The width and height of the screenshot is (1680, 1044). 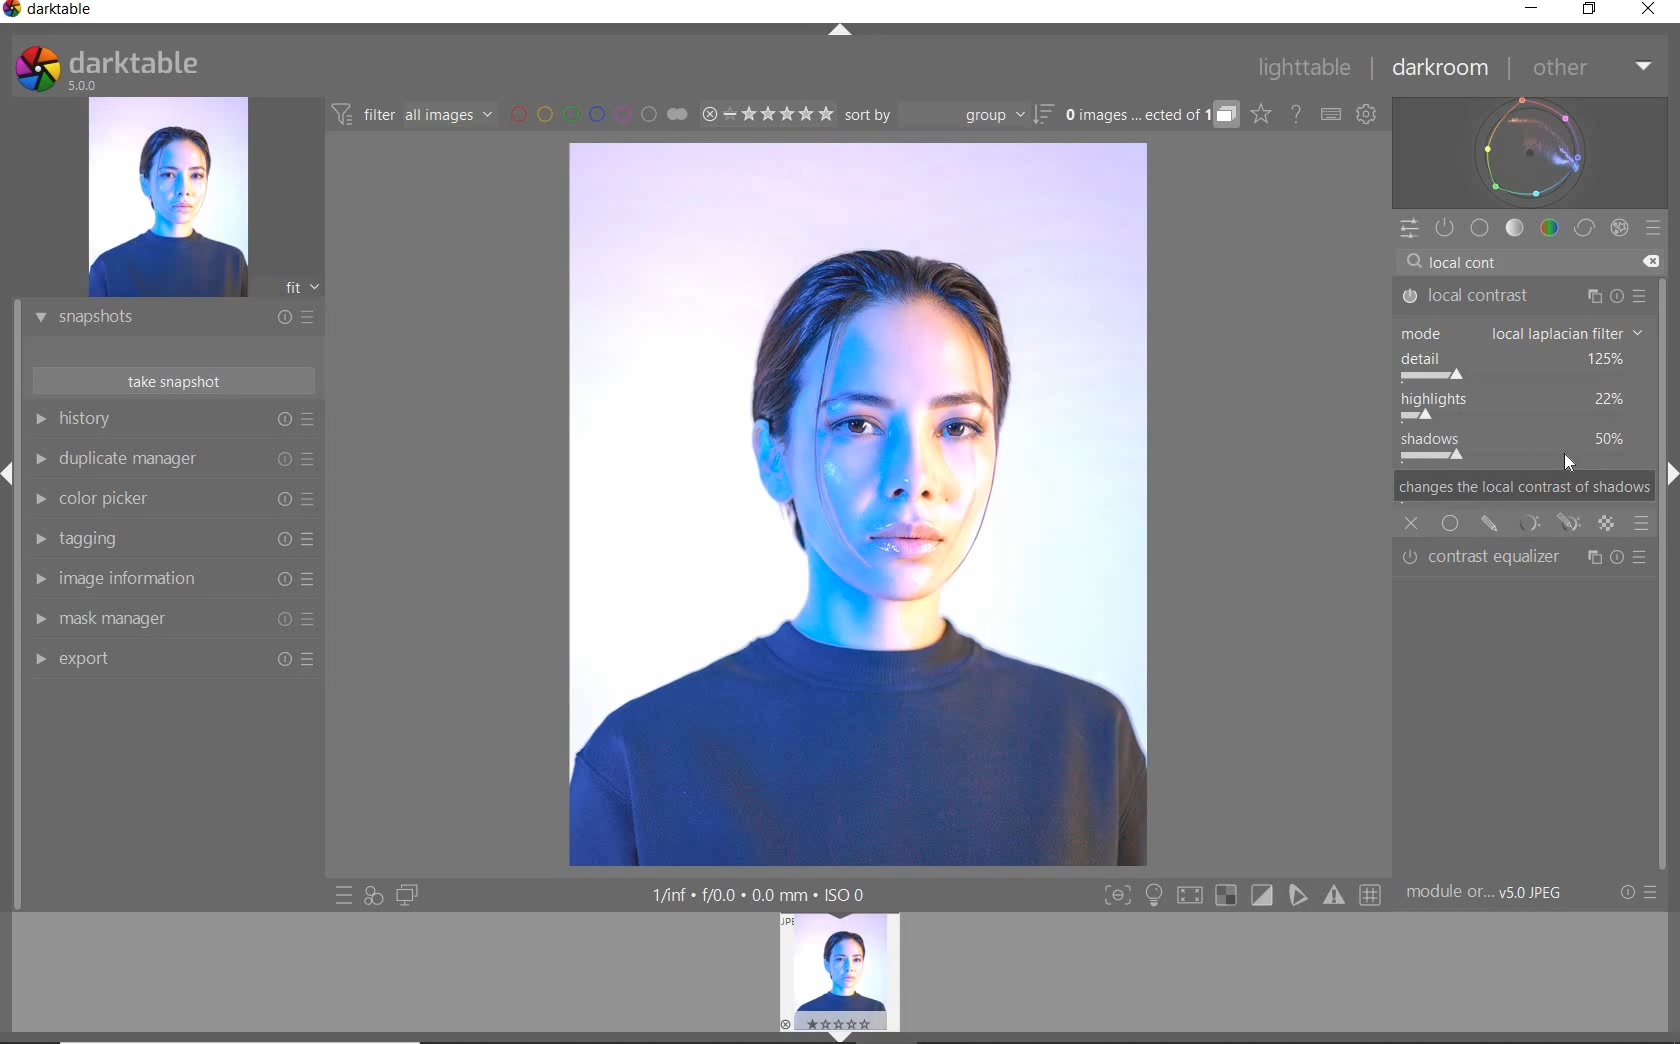 I want to click on SHOW ONLY ACTIVE MODULES, so click(x=1446, y=229).